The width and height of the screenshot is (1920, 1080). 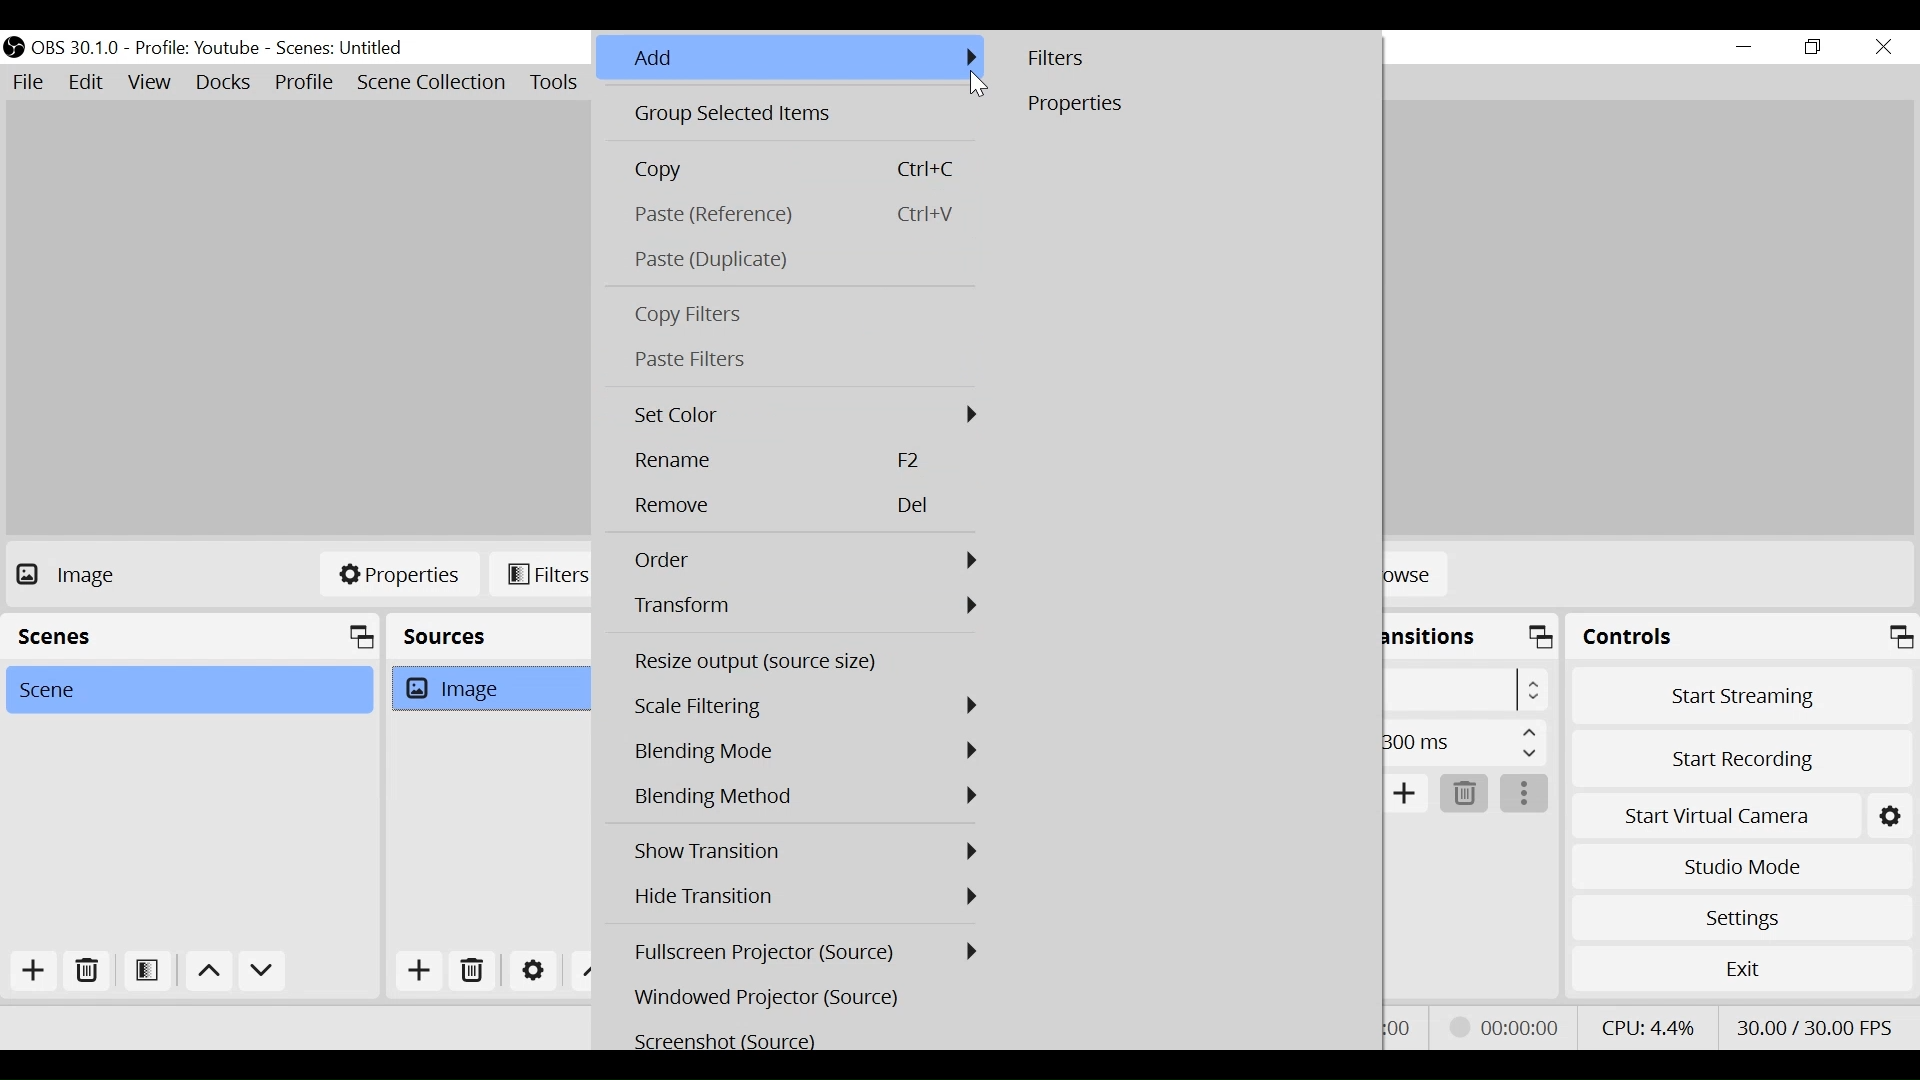 I want to click on minimize, so click(x=1743, y=48).